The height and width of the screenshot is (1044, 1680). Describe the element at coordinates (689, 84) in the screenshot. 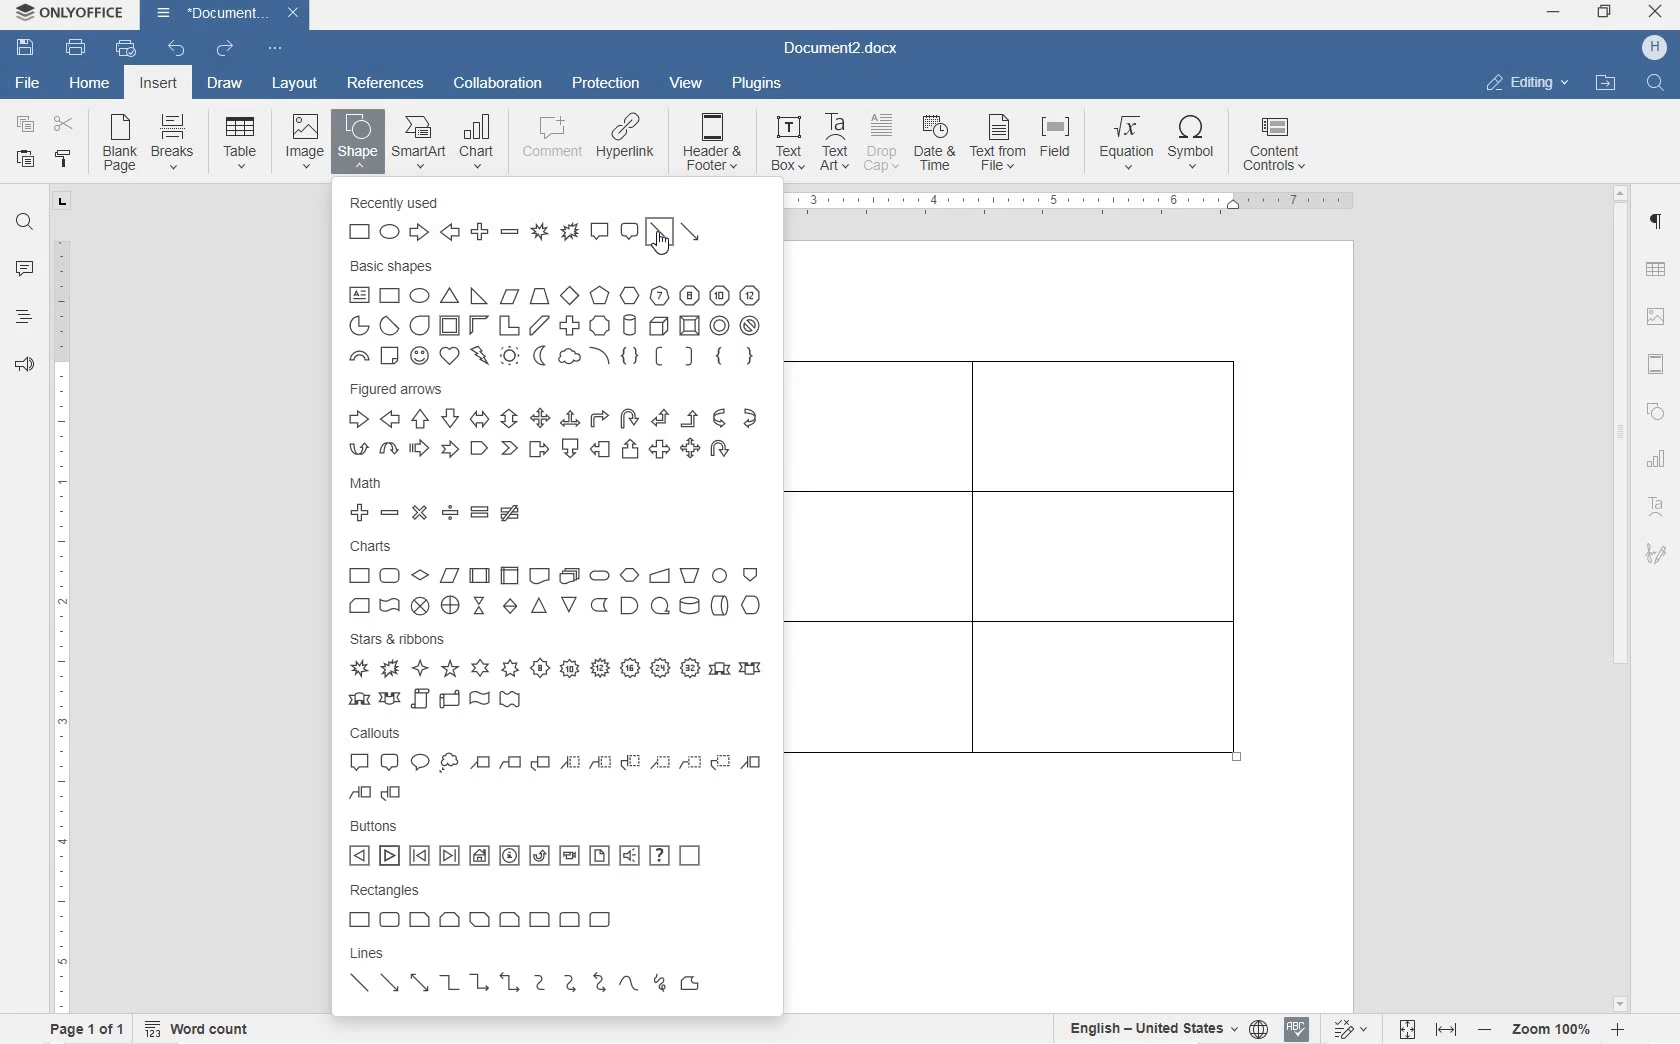

I see `view` at that location.